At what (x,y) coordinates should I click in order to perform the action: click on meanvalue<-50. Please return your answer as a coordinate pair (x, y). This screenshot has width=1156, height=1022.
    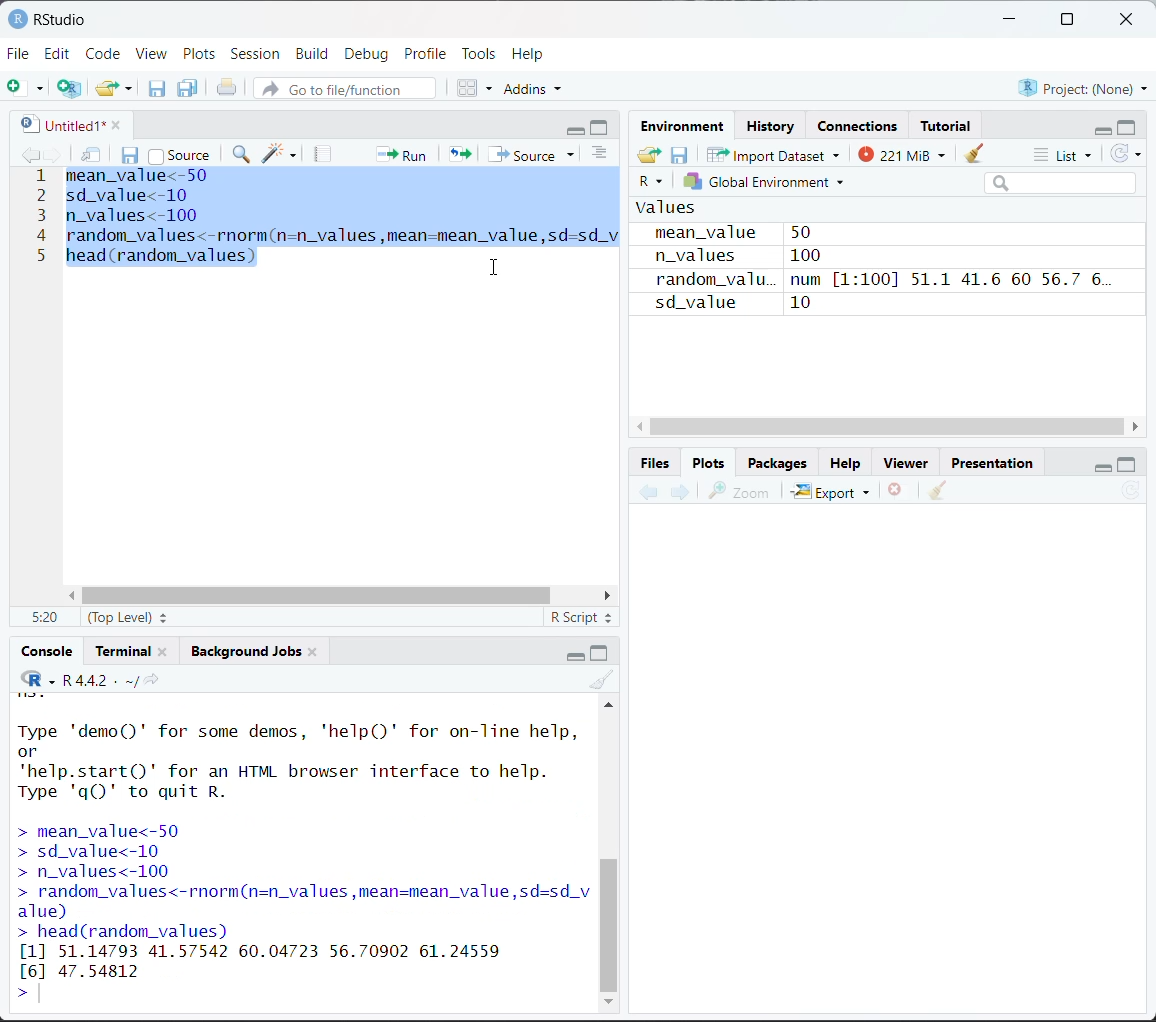
    Looking at the image, I should click on (141, 177).